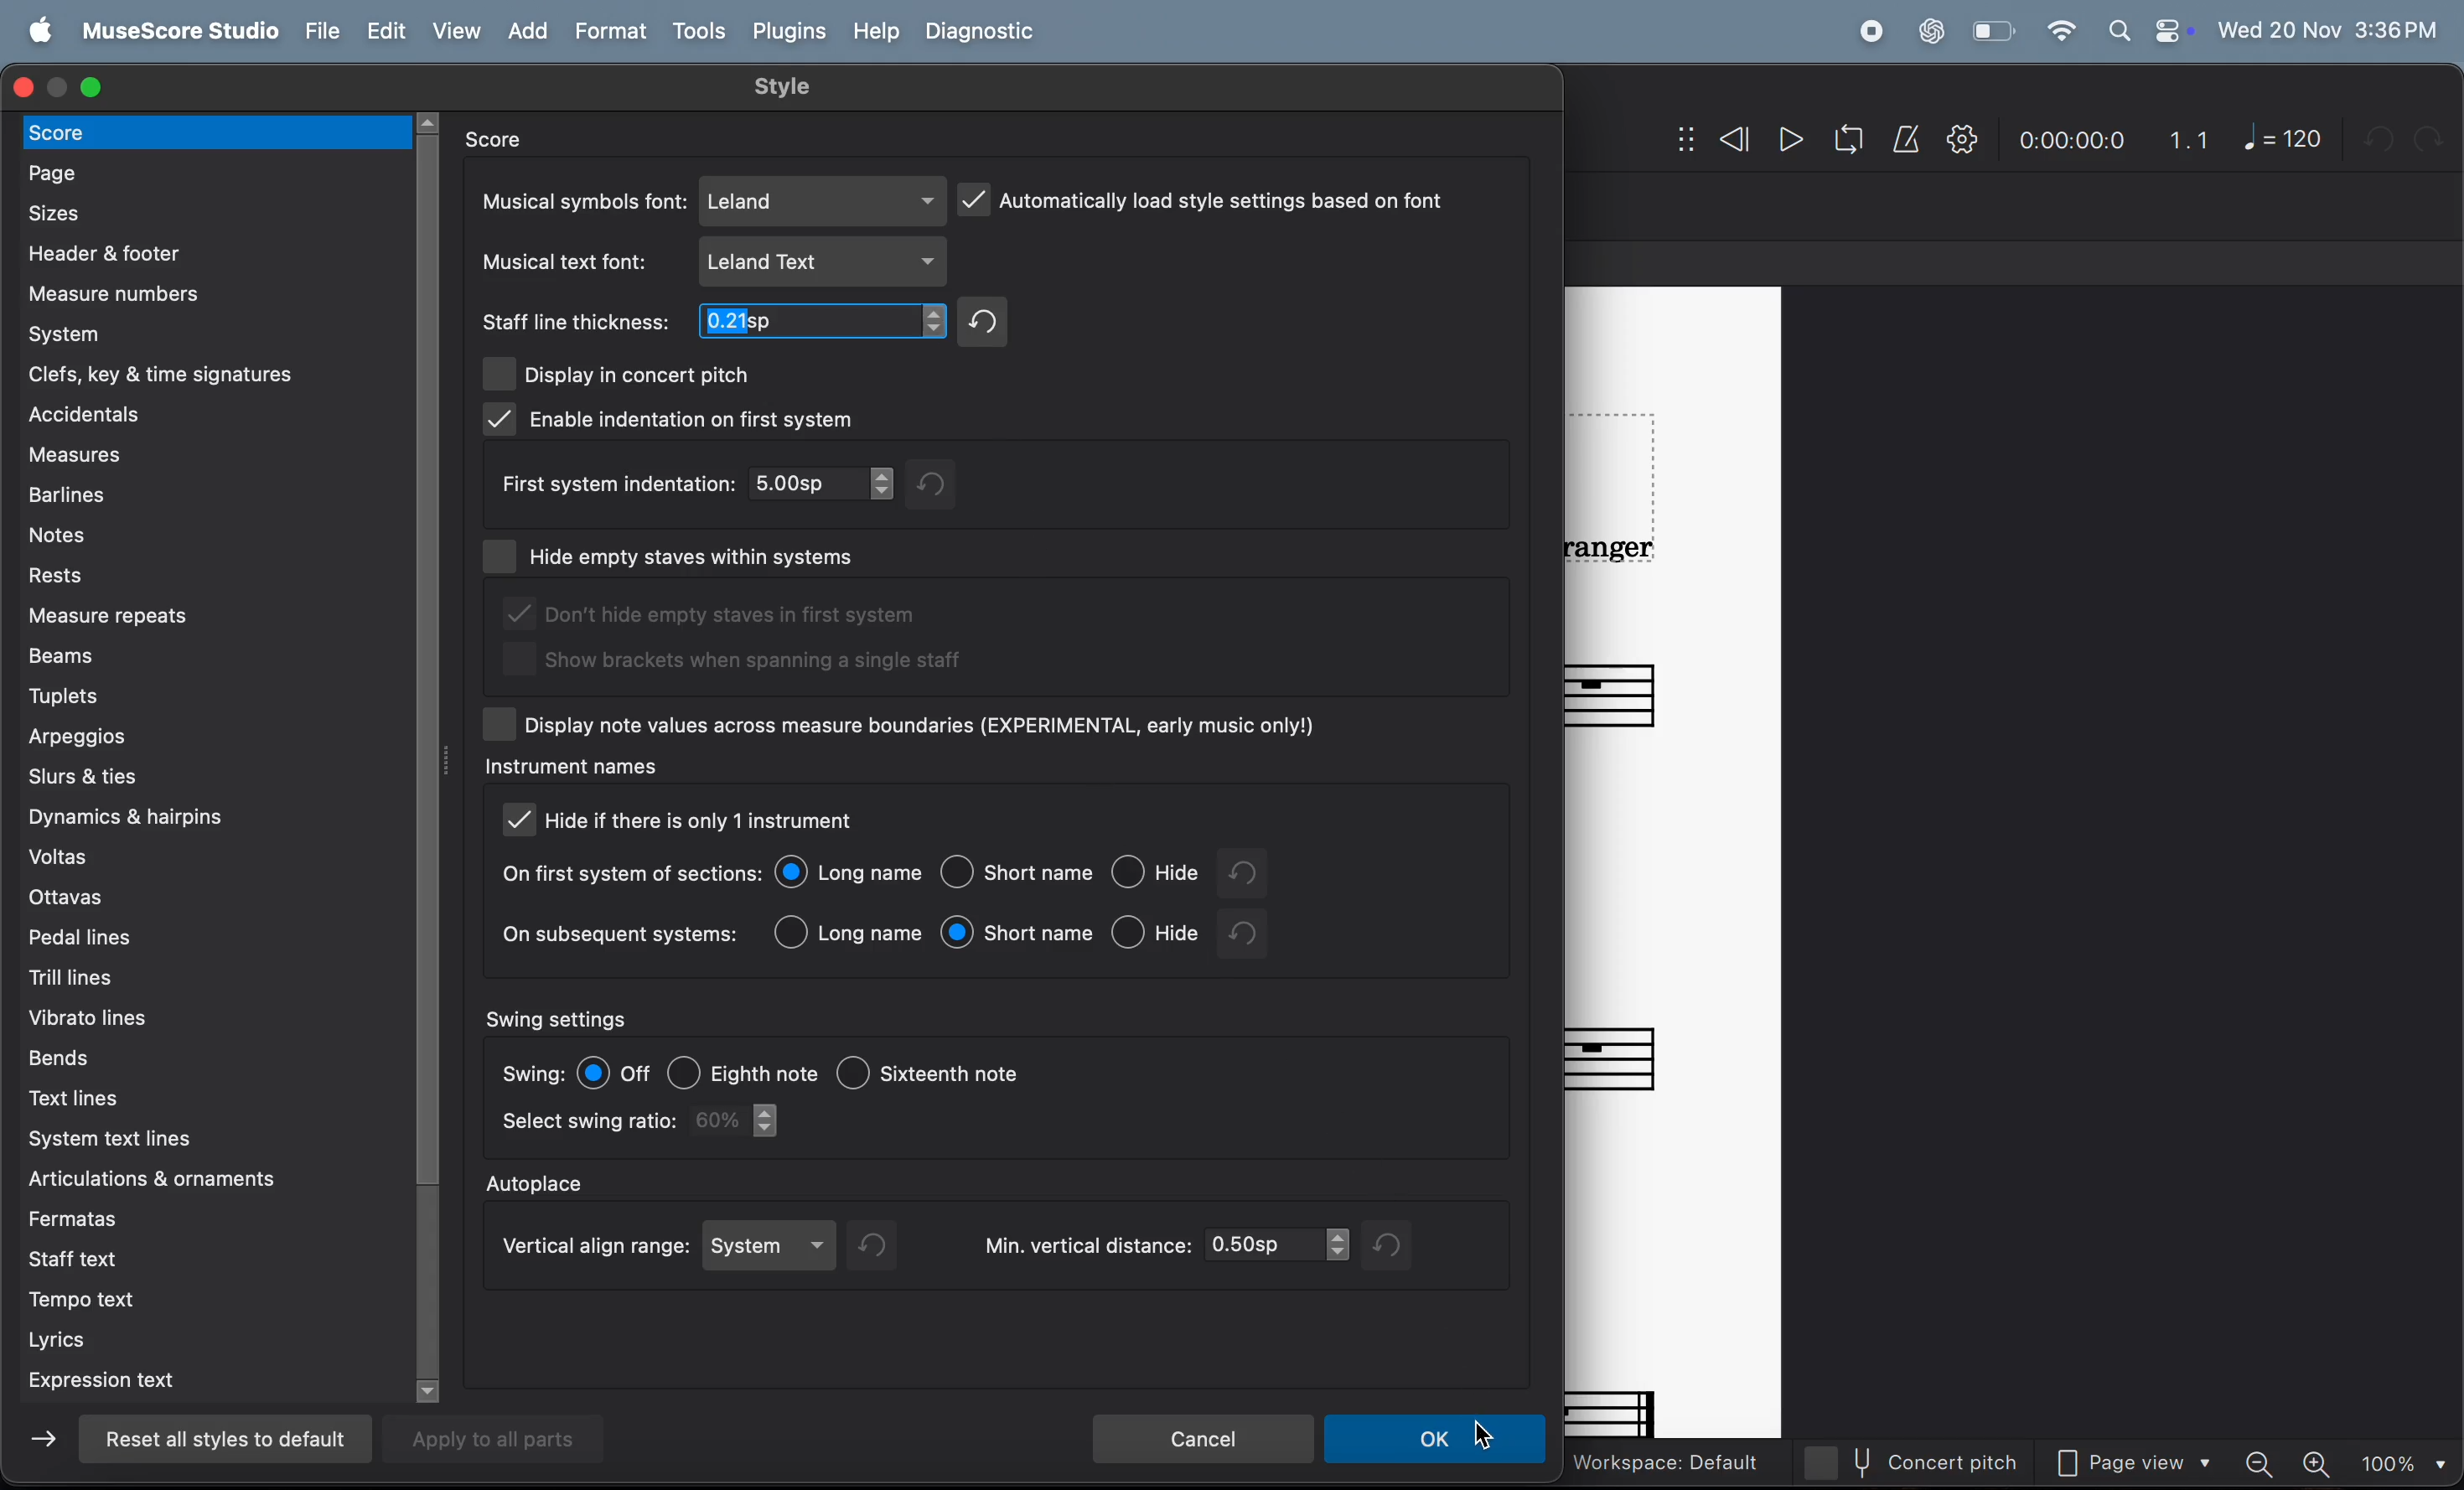  I want to click on apple widgets, so click(2149, 31).